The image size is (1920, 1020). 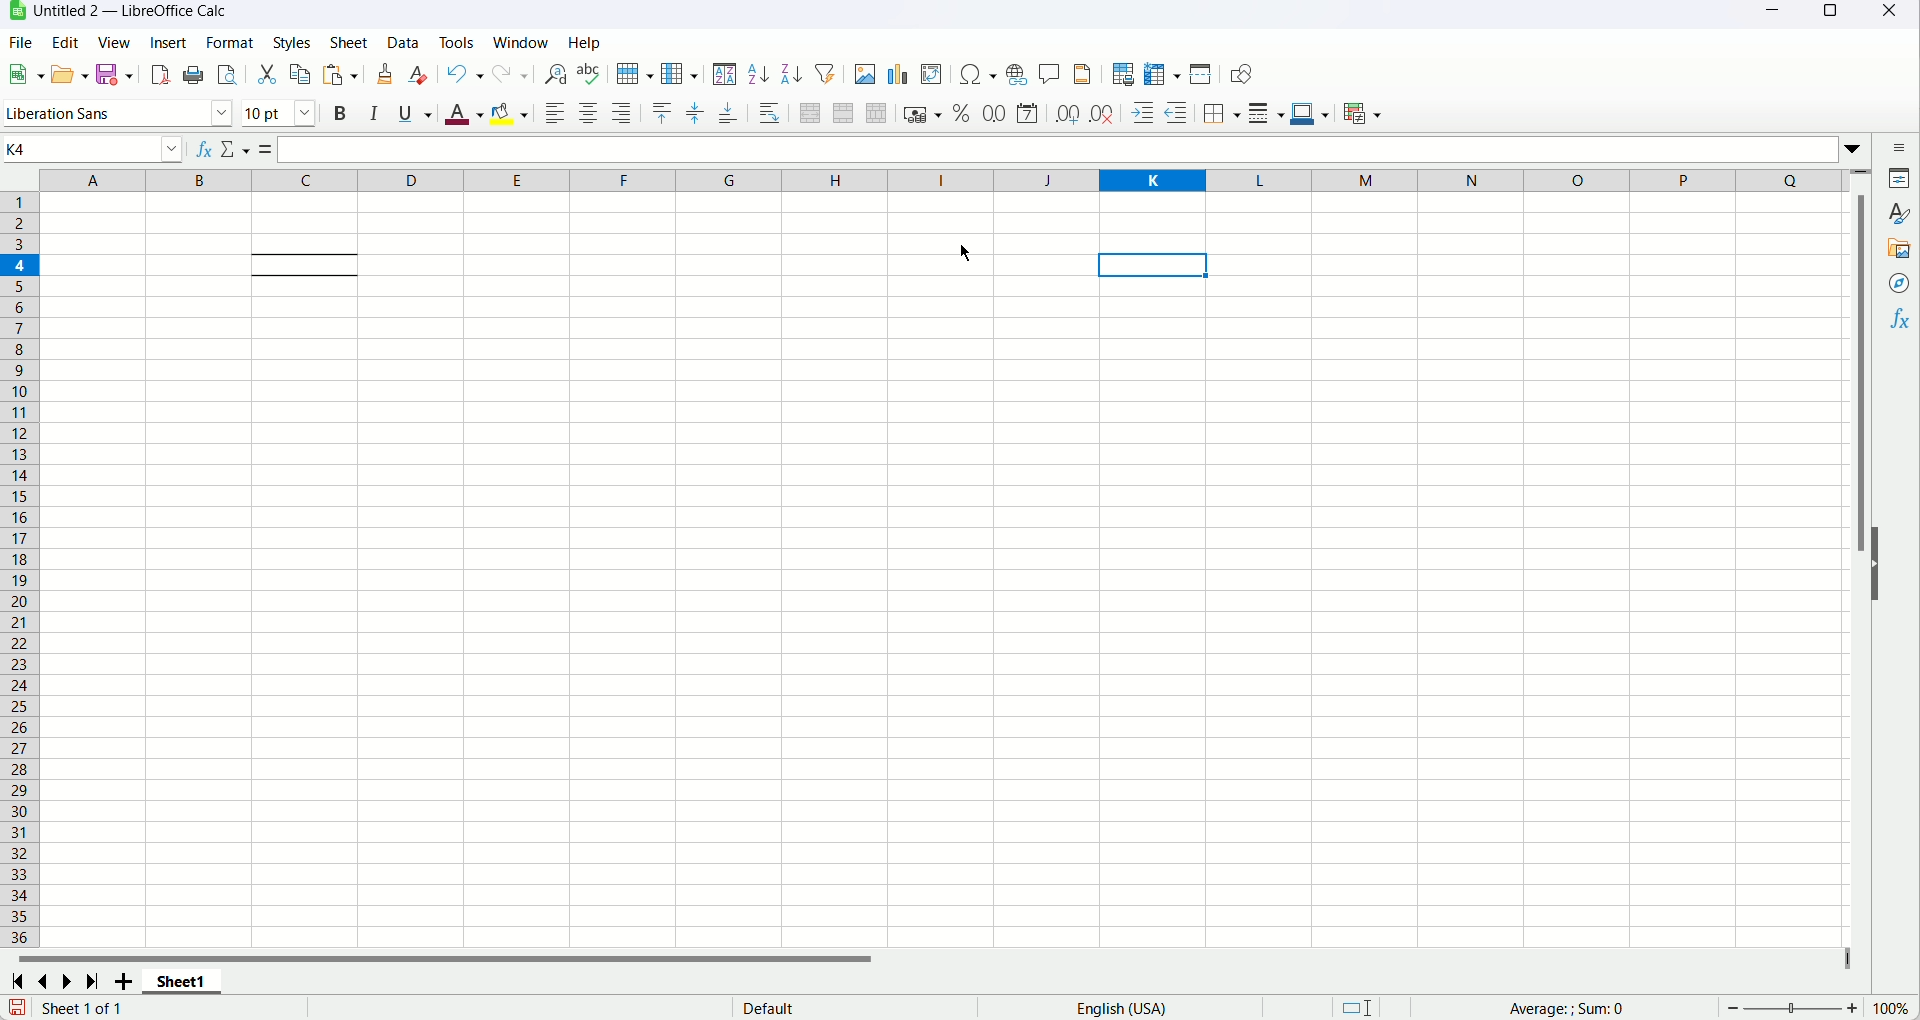 What do you see at coordinates (113, 75) in the screenshot?
I see `Save` at bounding box center [113, 75].